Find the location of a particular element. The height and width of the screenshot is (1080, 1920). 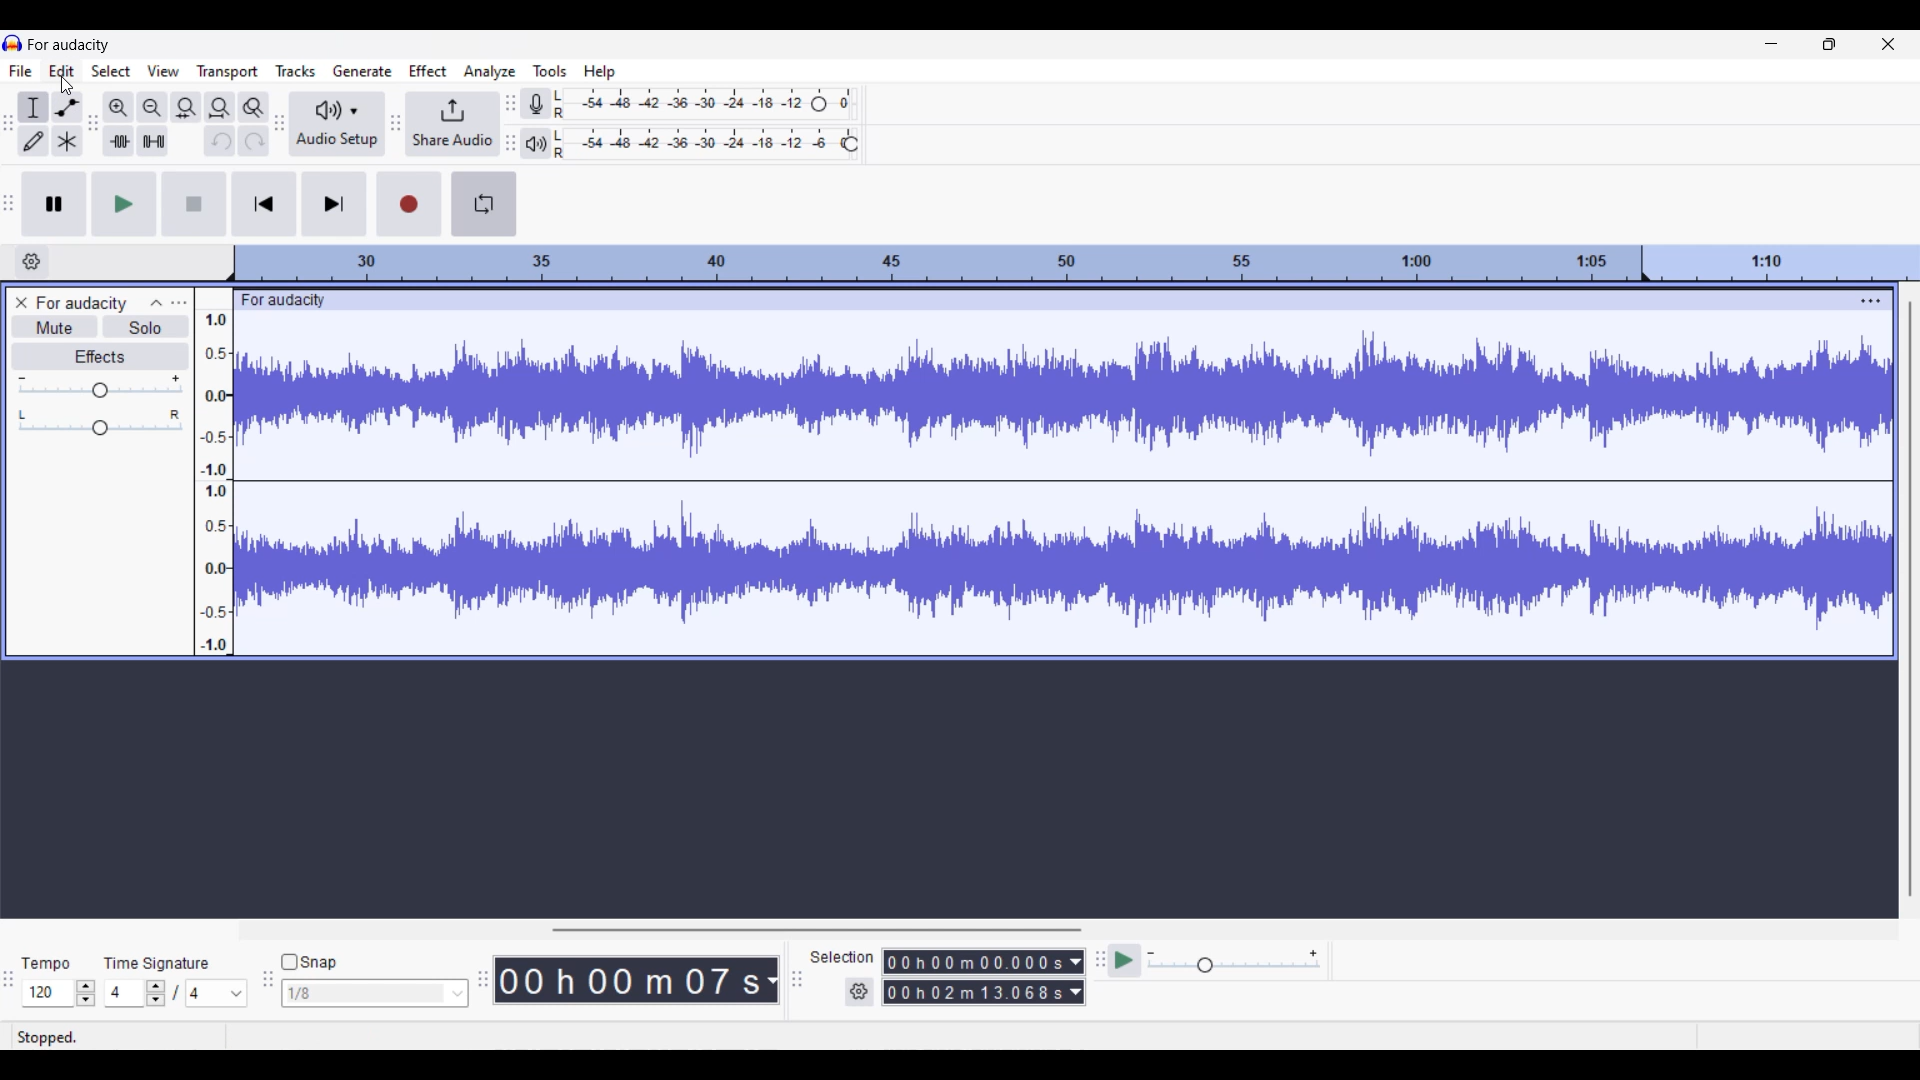

Multi-tool is located at coordinates (67, 140).